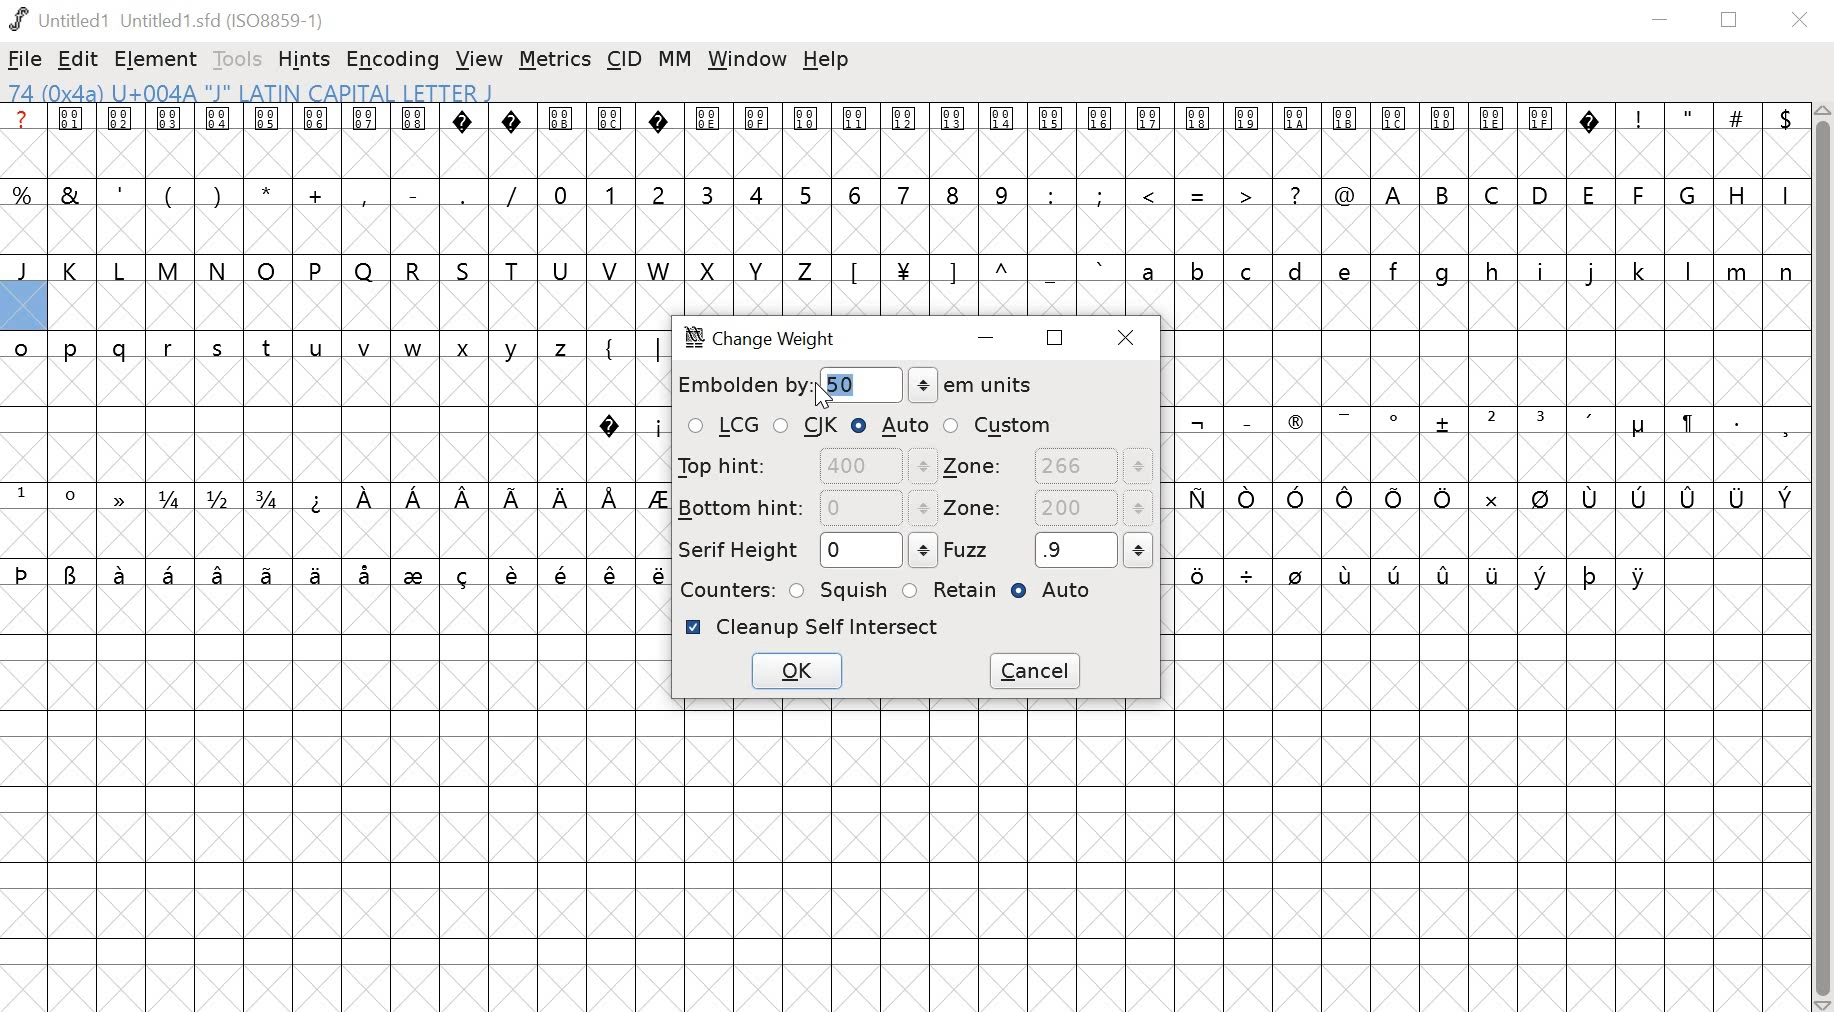  I want to click on FUZZ, so click(1049, 549).